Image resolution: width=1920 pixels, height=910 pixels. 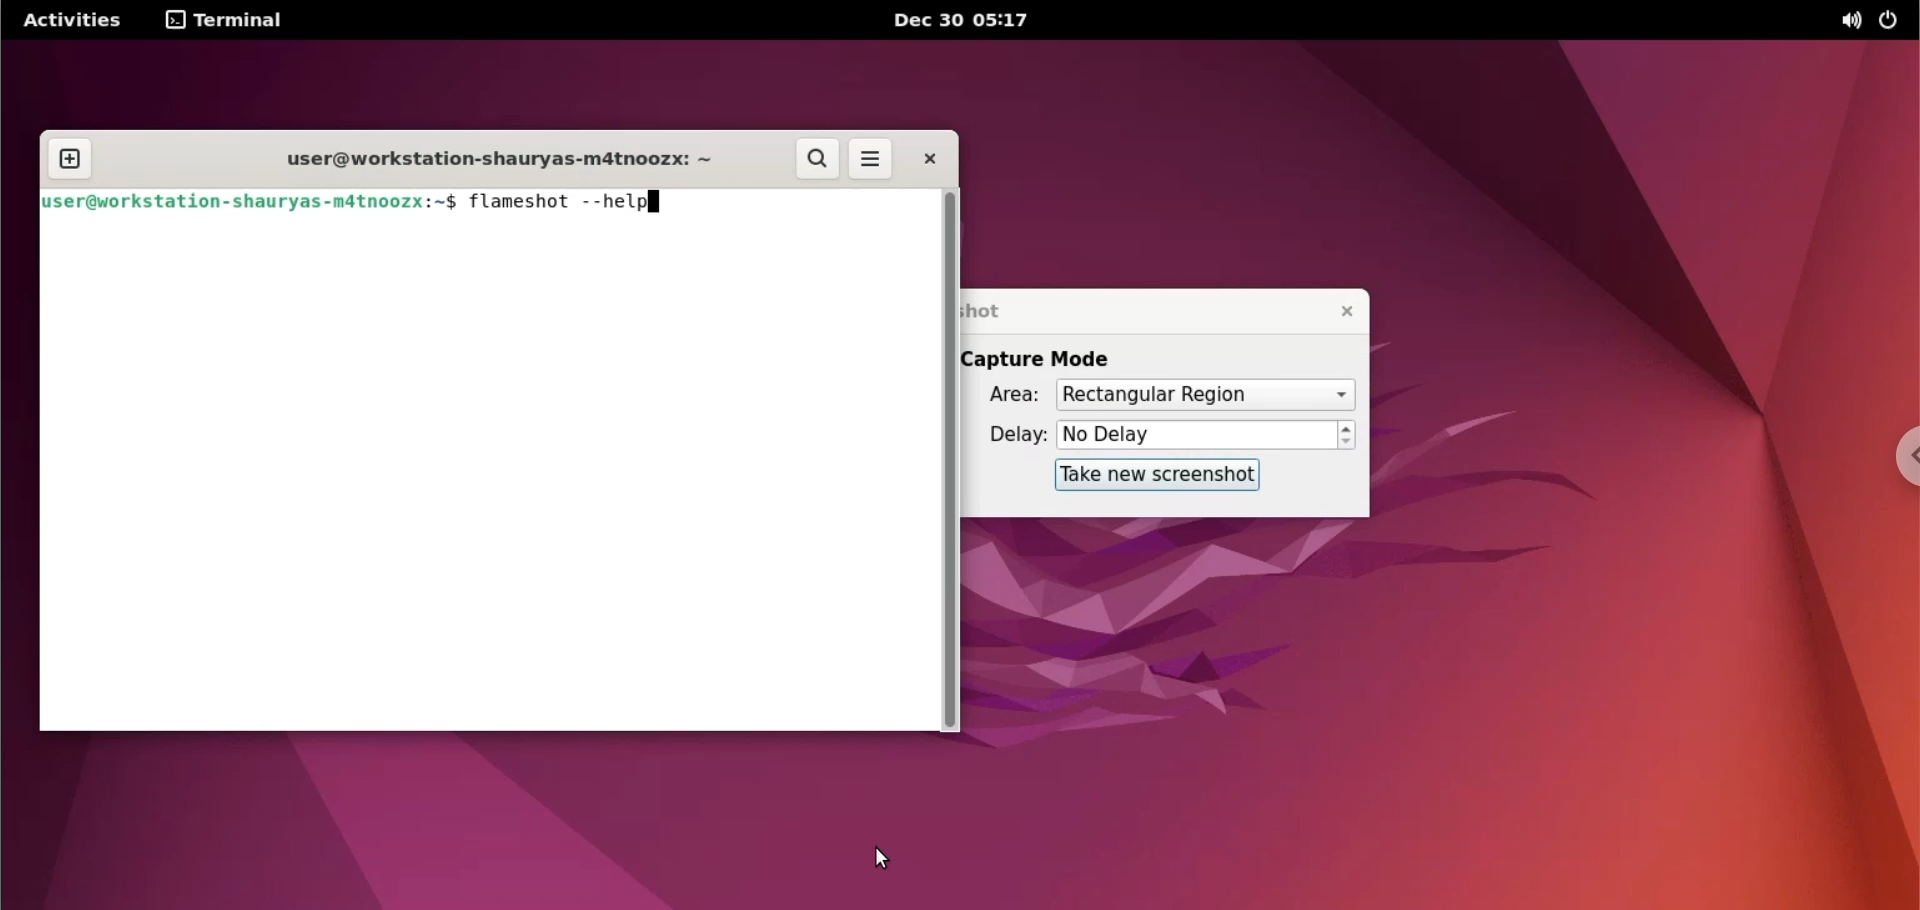 What do you see at coordinates (875, 158) in the screenshot?
I see `menu ` at bounding box center [875, 158].